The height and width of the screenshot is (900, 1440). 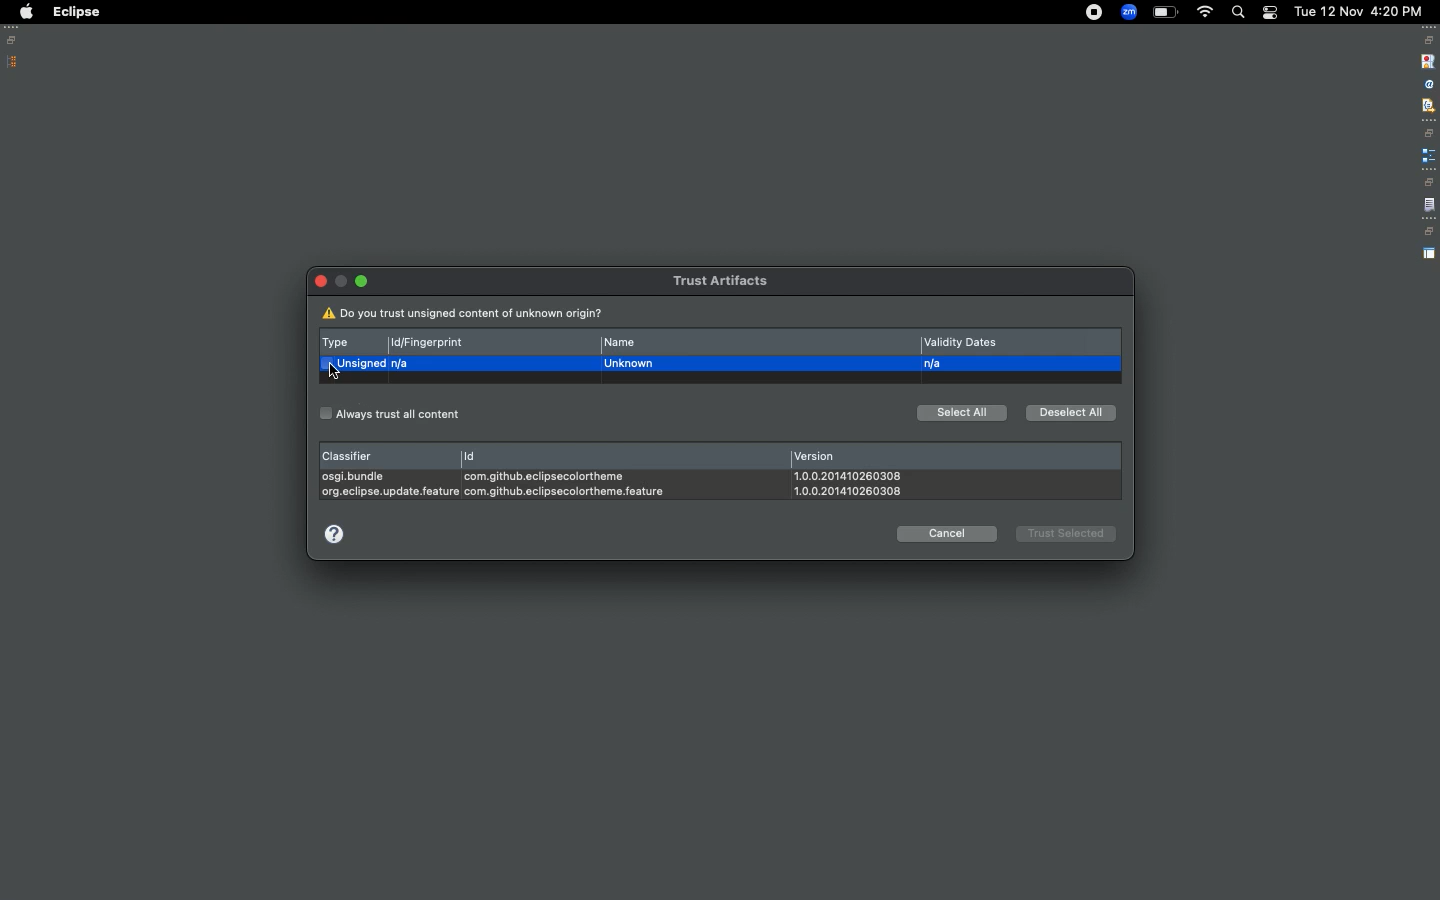 I want to click on extension point, so click(x=1428, y=155).